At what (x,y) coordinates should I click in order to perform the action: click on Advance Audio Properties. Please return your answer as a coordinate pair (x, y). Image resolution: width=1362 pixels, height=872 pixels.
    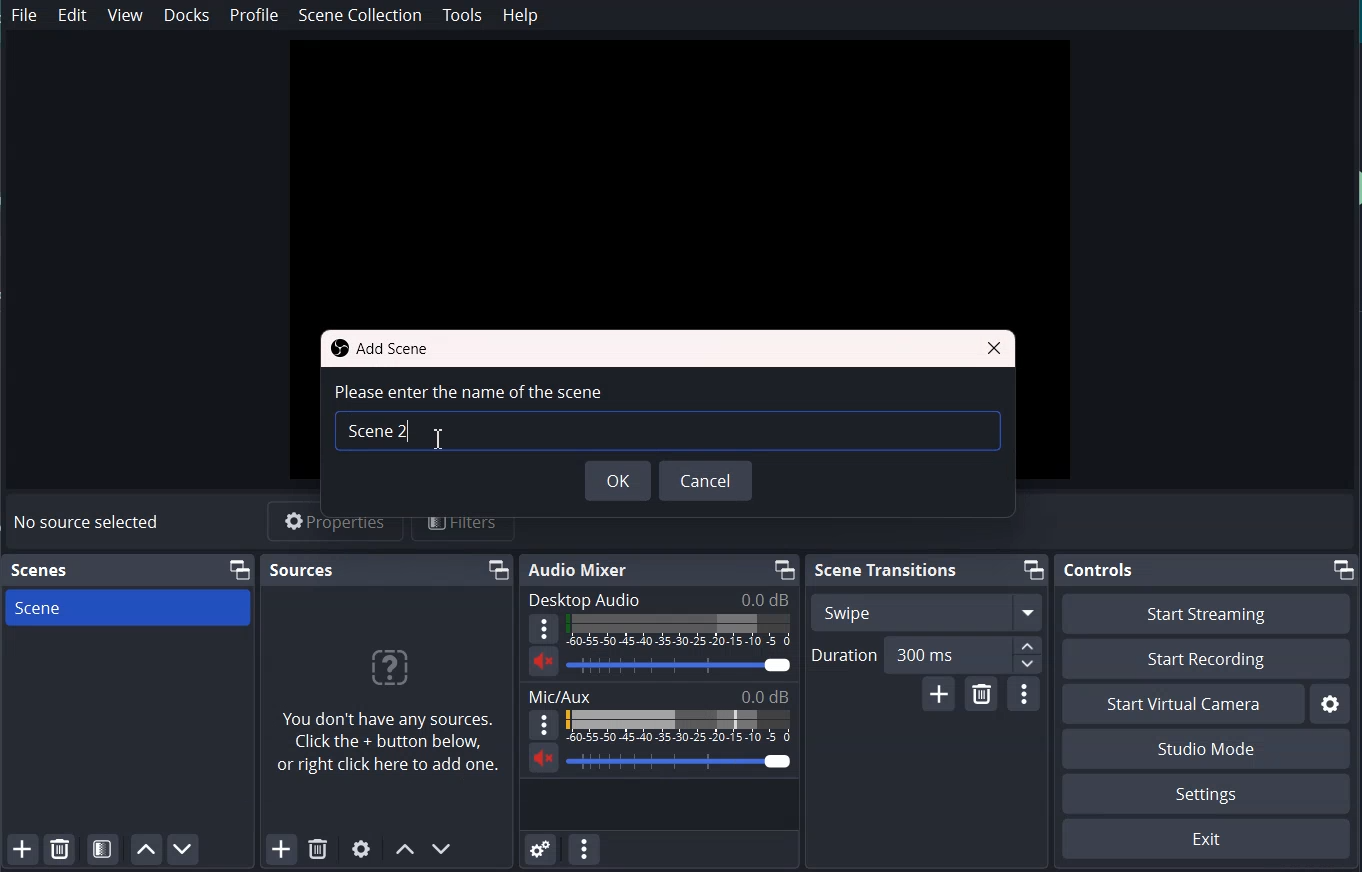
    Looking at the image, I should click on (541, 847).